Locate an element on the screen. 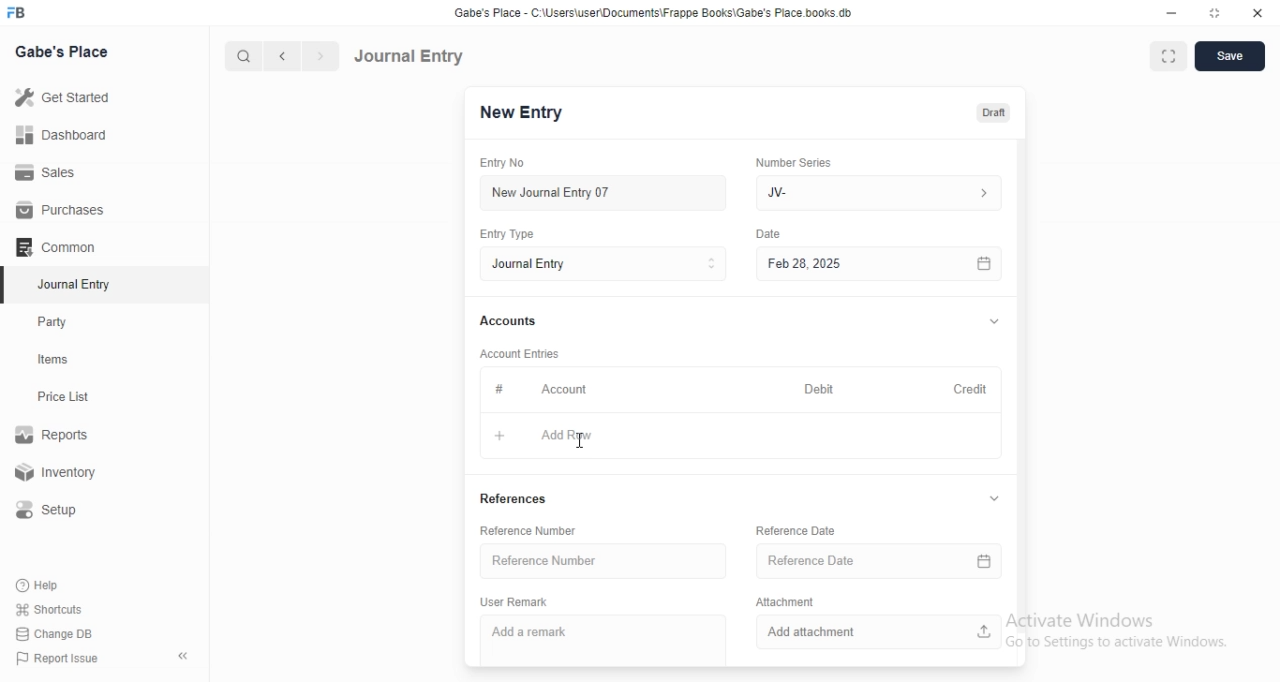  Accounts is located at coordinates (506, 321).